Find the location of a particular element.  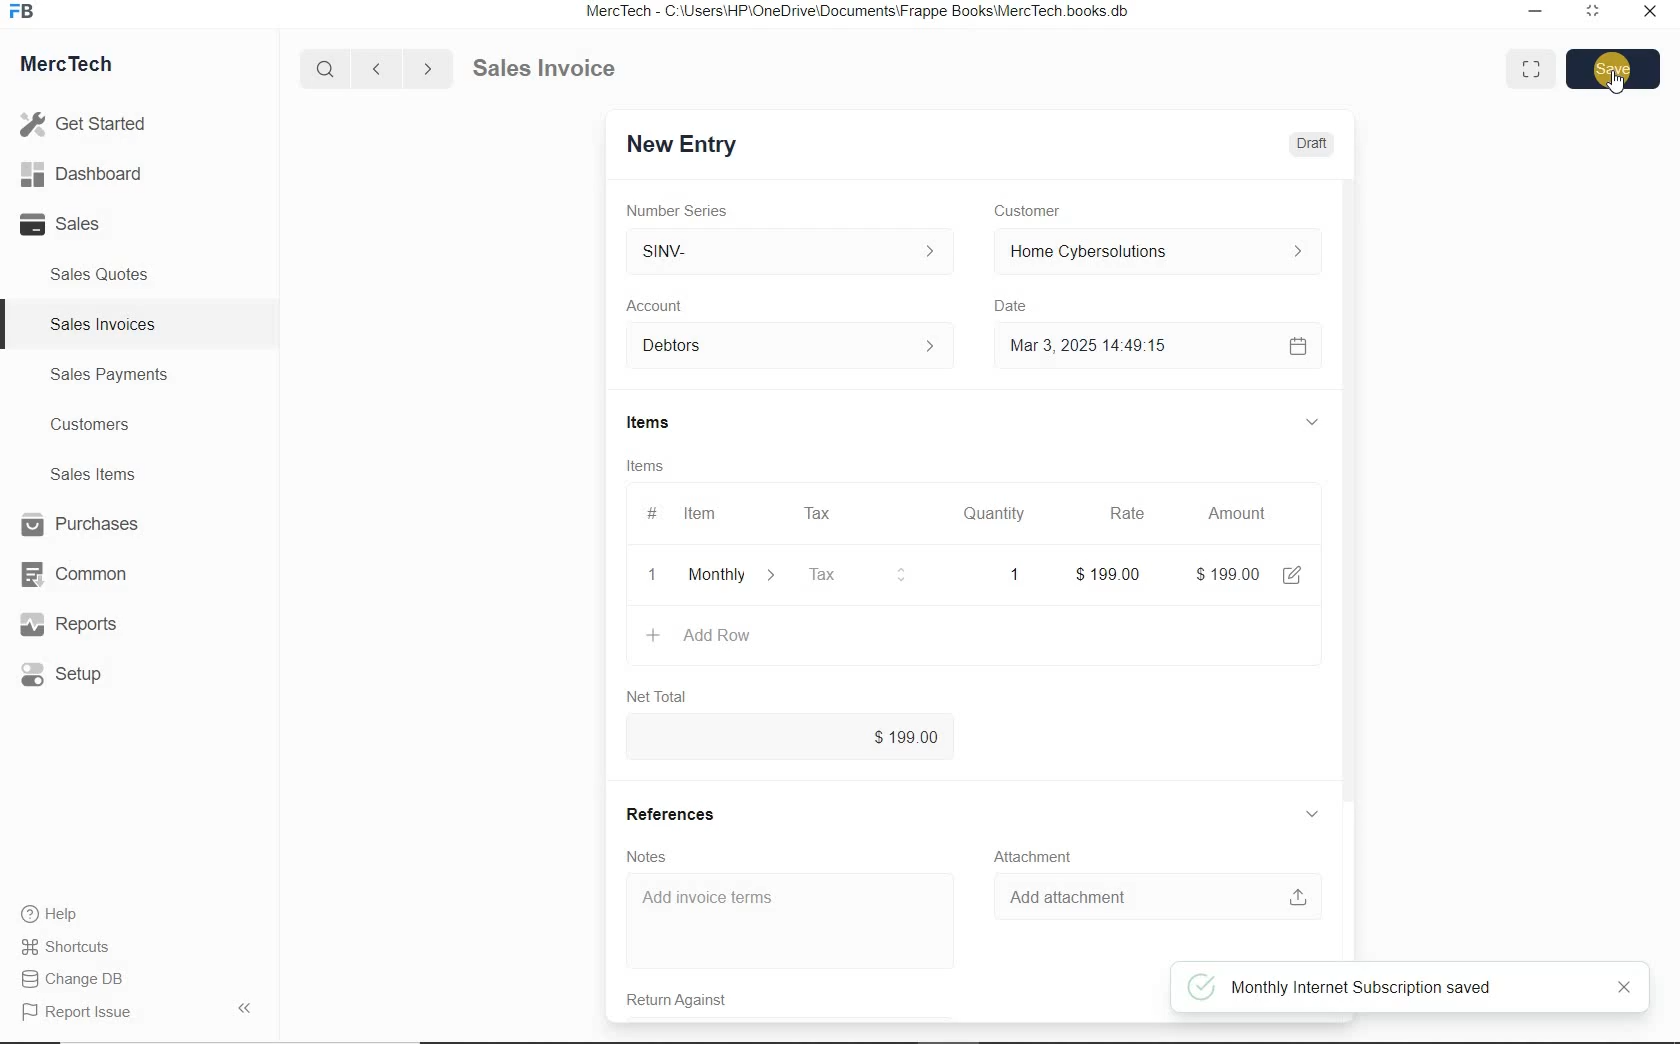

Sales Invoice is located at coordinates (546, 70).